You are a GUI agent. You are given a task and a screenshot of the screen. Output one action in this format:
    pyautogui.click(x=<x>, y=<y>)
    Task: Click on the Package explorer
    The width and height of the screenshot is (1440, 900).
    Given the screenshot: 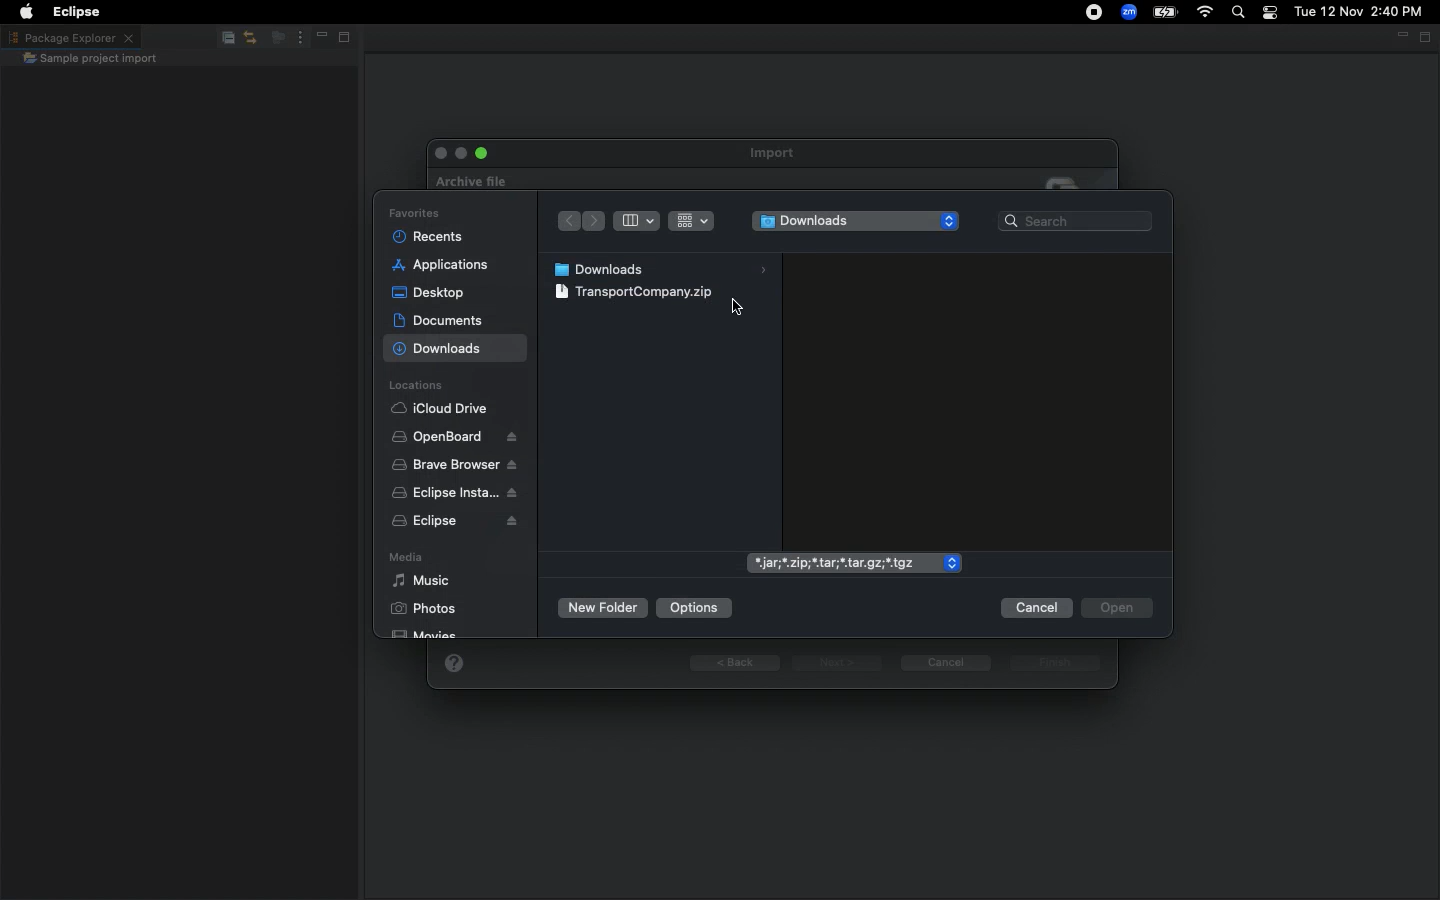 What is the action you would take?
    pyautogui.click(x=70, y=37)
    